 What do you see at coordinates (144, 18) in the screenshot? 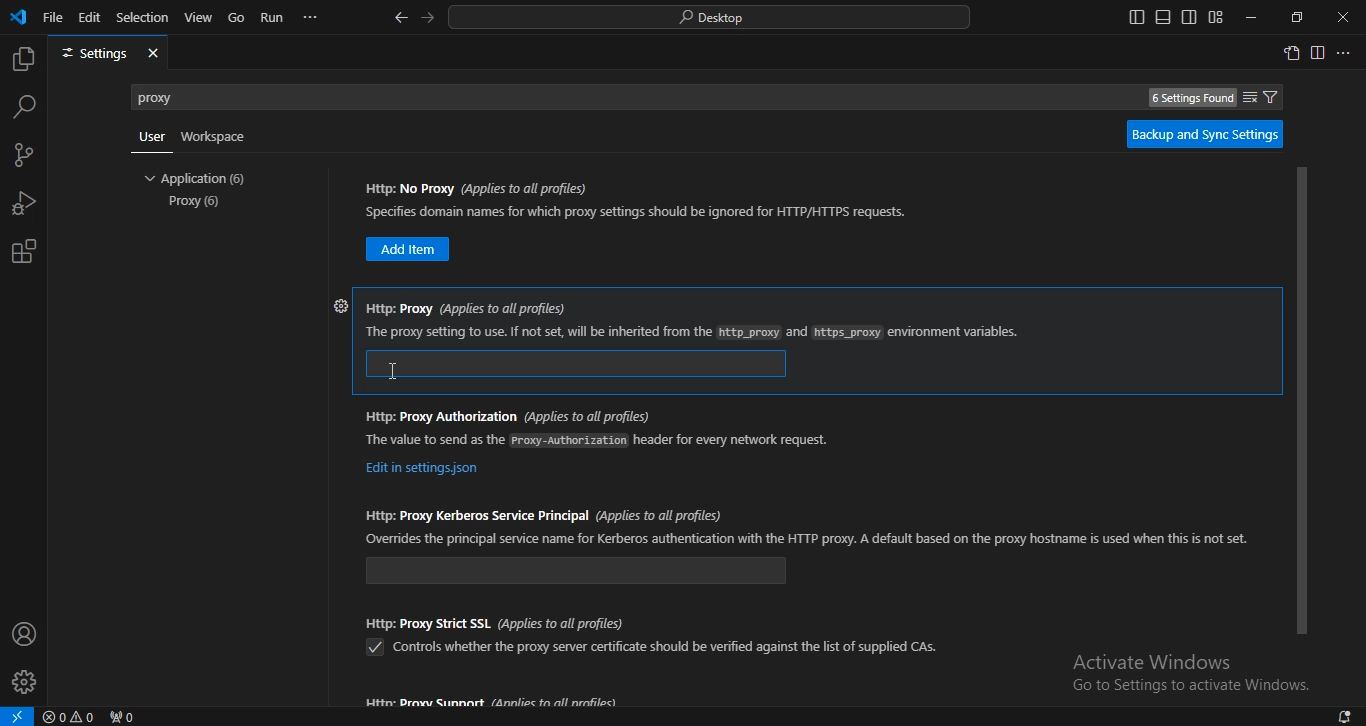
I see `selection` at bounding box center [144, 18].